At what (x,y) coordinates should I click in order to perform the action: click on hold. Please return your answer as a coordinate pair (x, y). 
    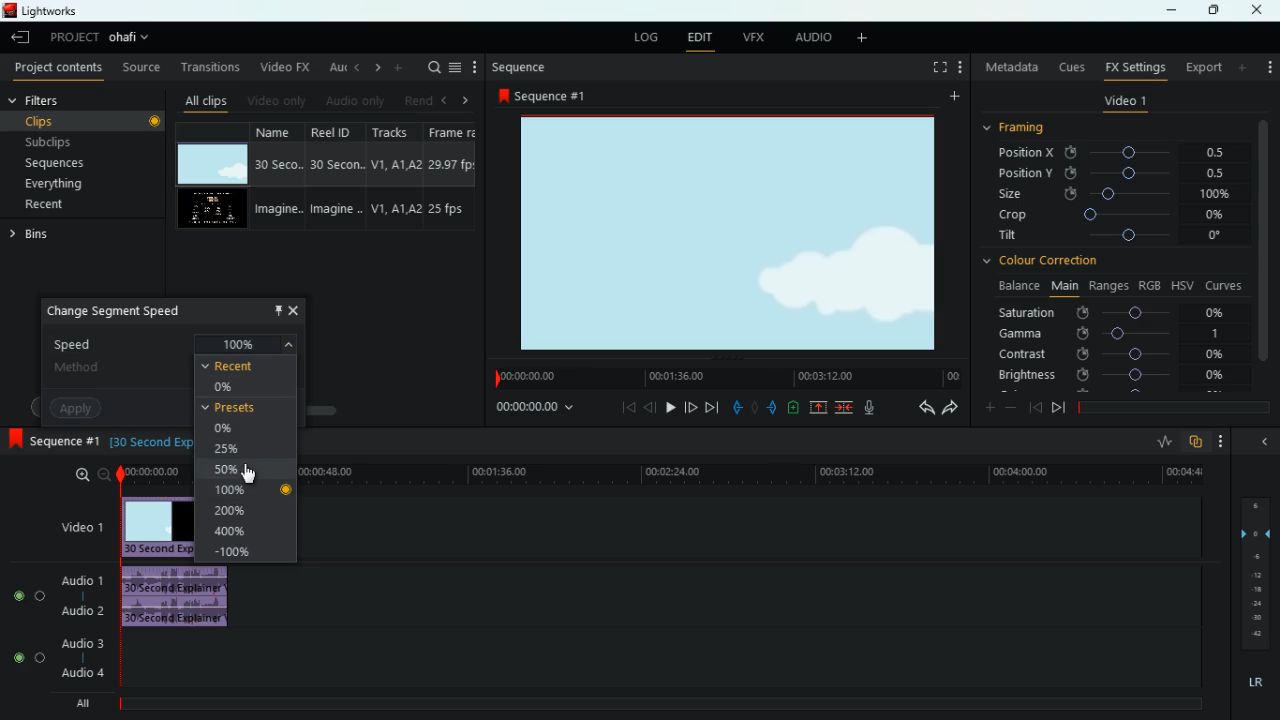
    Looking at the image, I should click on (754, 406).